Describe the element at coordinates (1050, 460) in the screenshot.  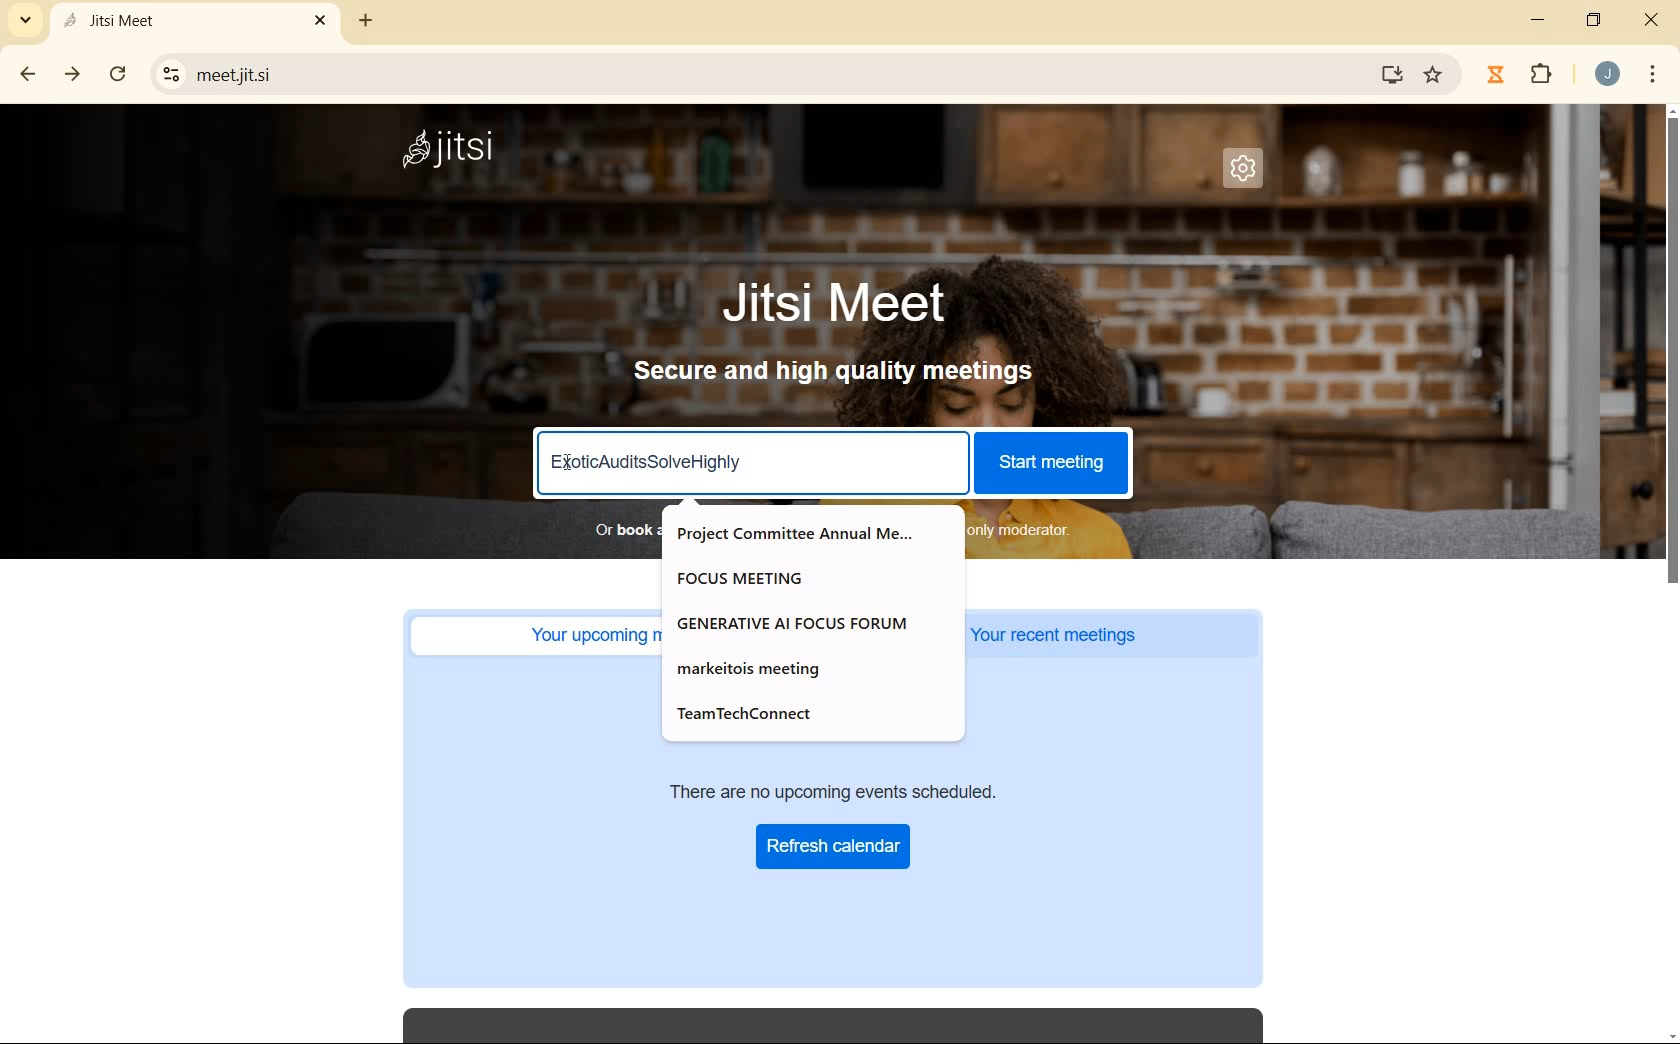
I see `start meeting` at that location.